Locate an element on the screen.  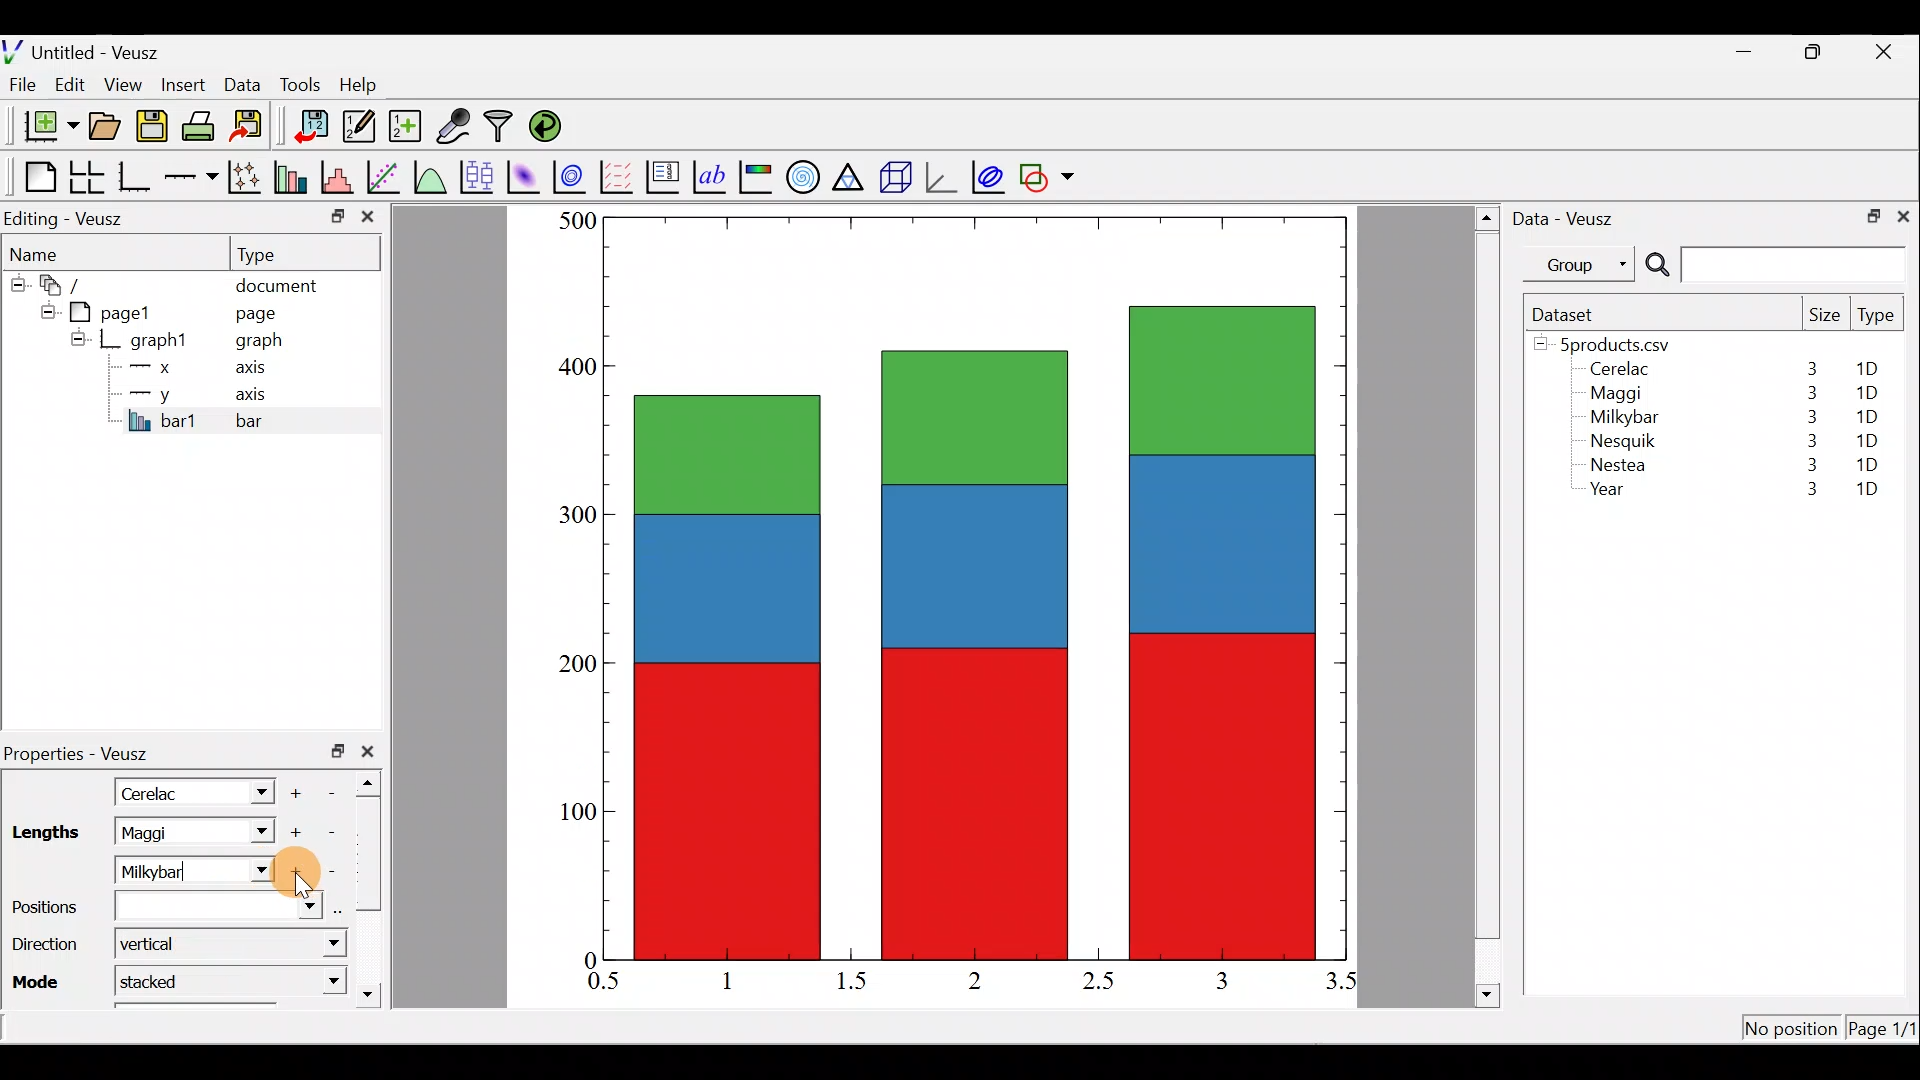
1D is located at coordinates (1870, 437).